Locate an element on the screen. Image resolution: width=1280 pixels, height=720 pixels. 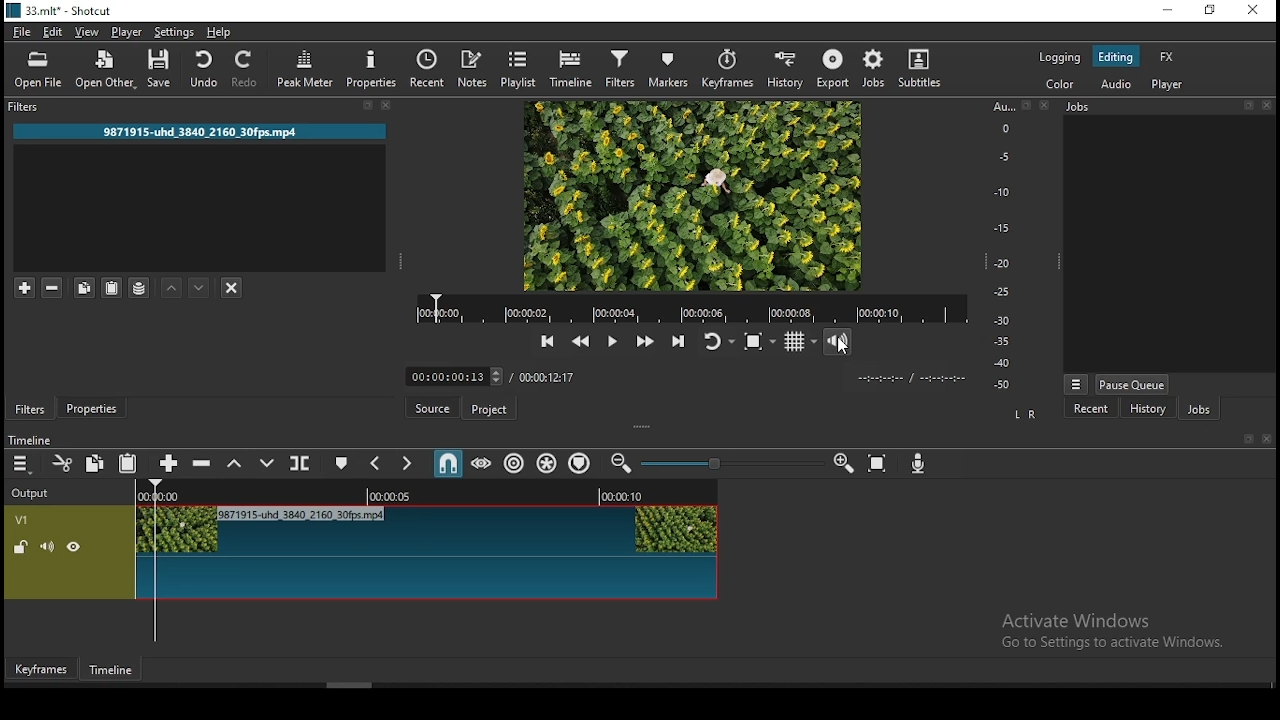
open other is located at coordinates (107, 70).